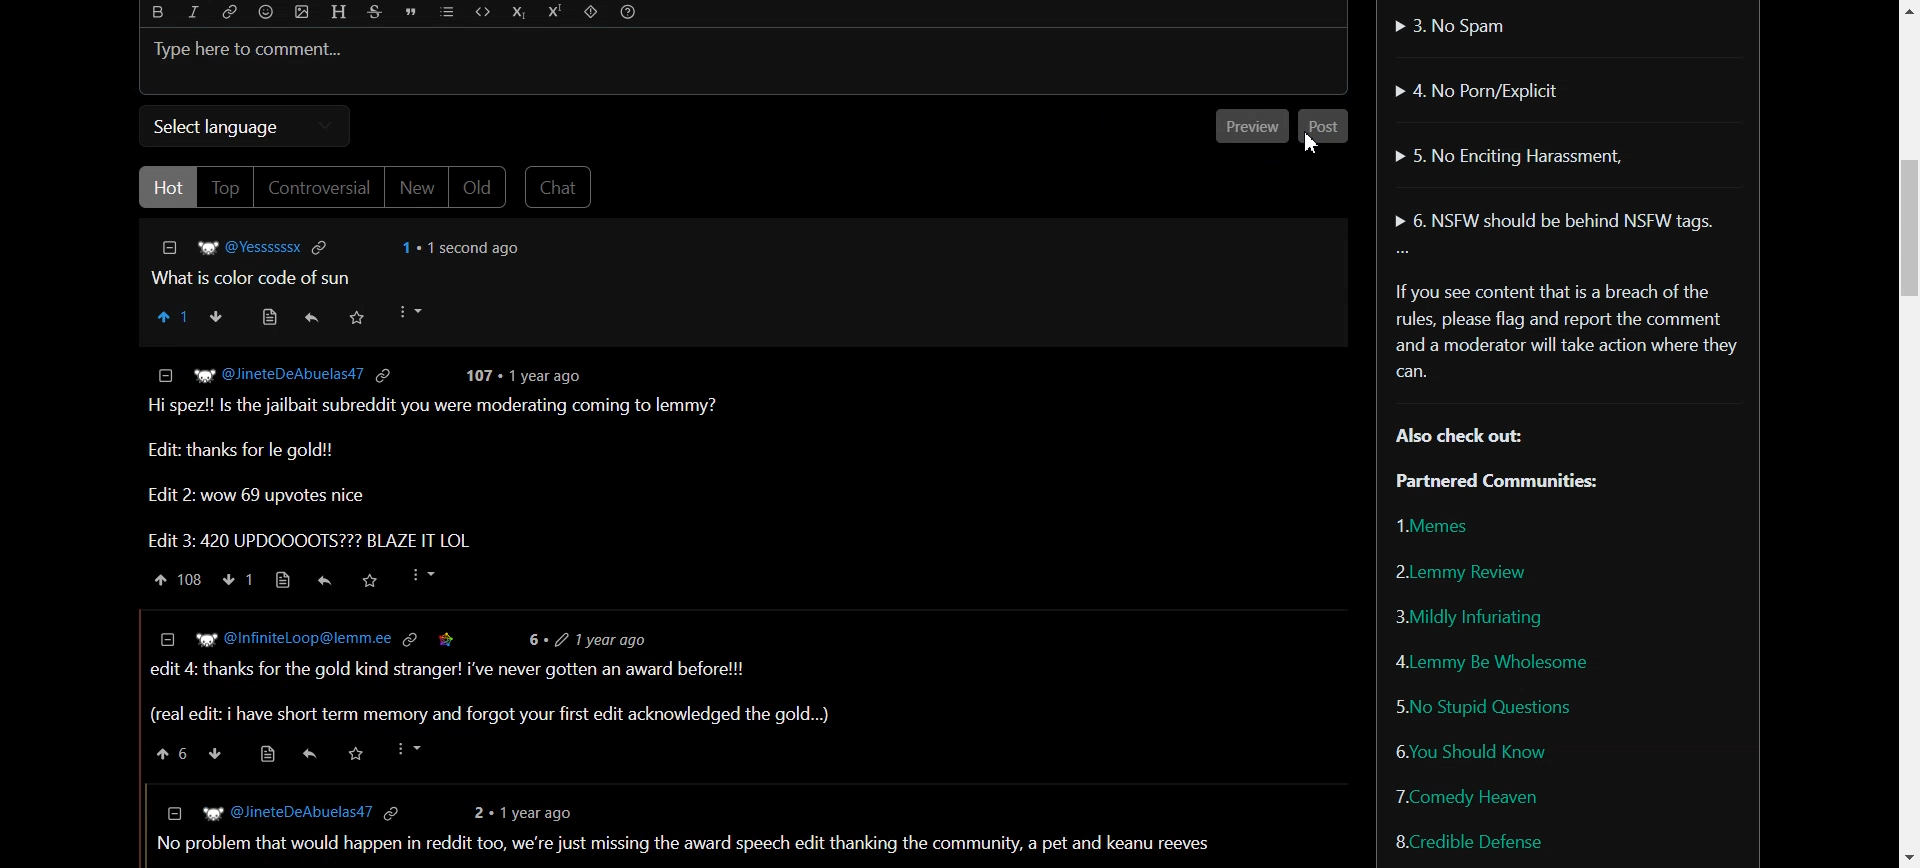 This screenshot has height=868, width=1920. I want to click on source, so click(270, 756).